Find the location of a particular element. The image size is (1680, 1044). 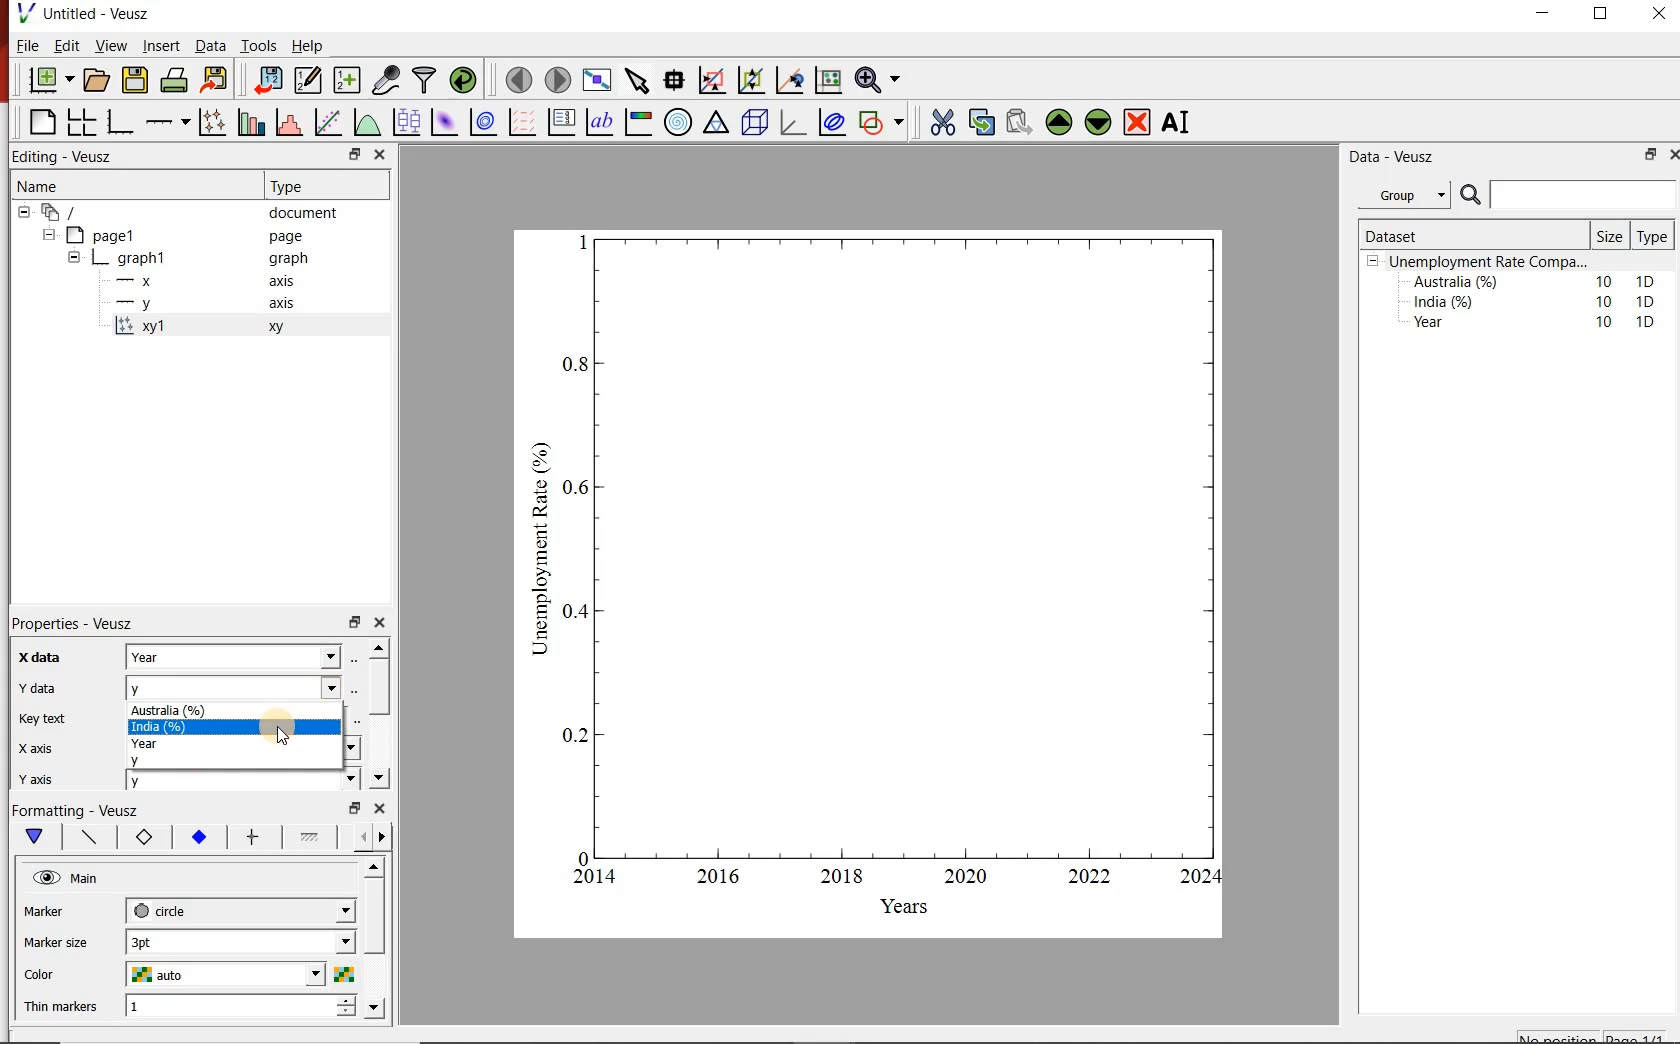

key text is located at coordinates (41, 719).